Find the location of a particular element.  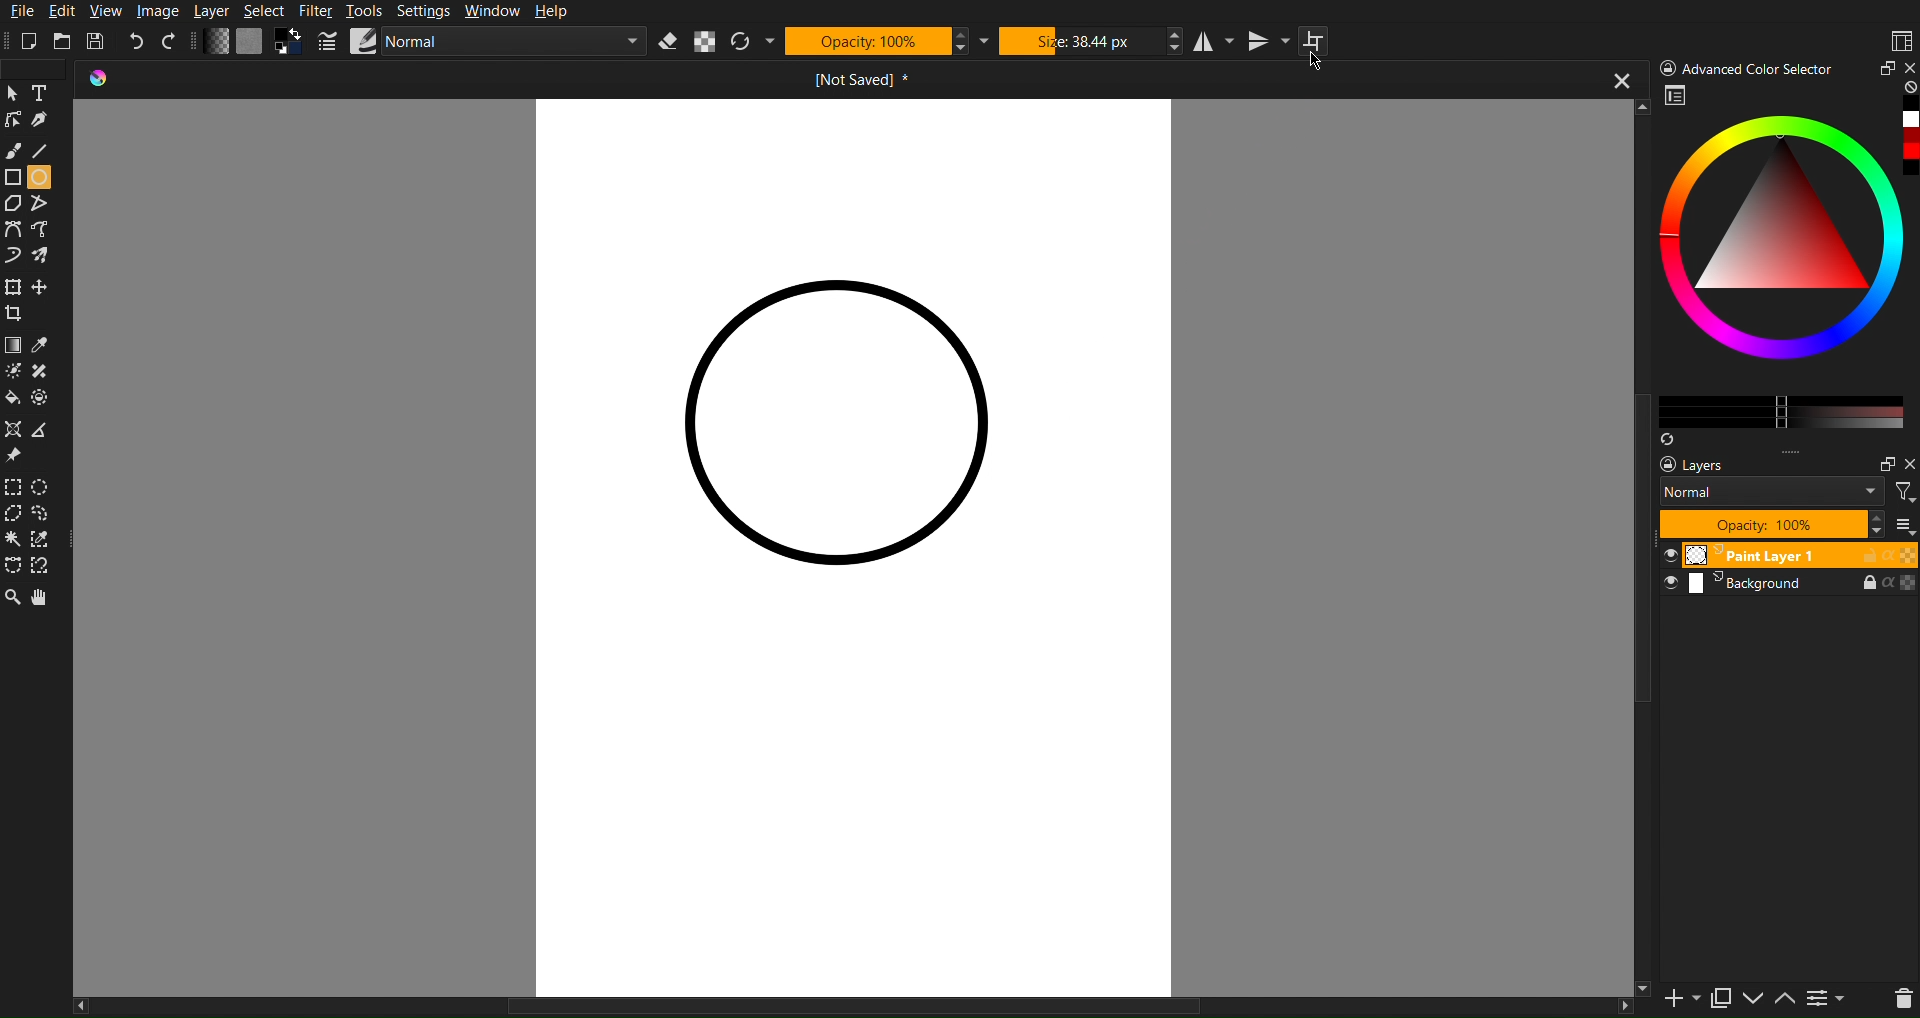

Tools is located at coordinates (368, 9).